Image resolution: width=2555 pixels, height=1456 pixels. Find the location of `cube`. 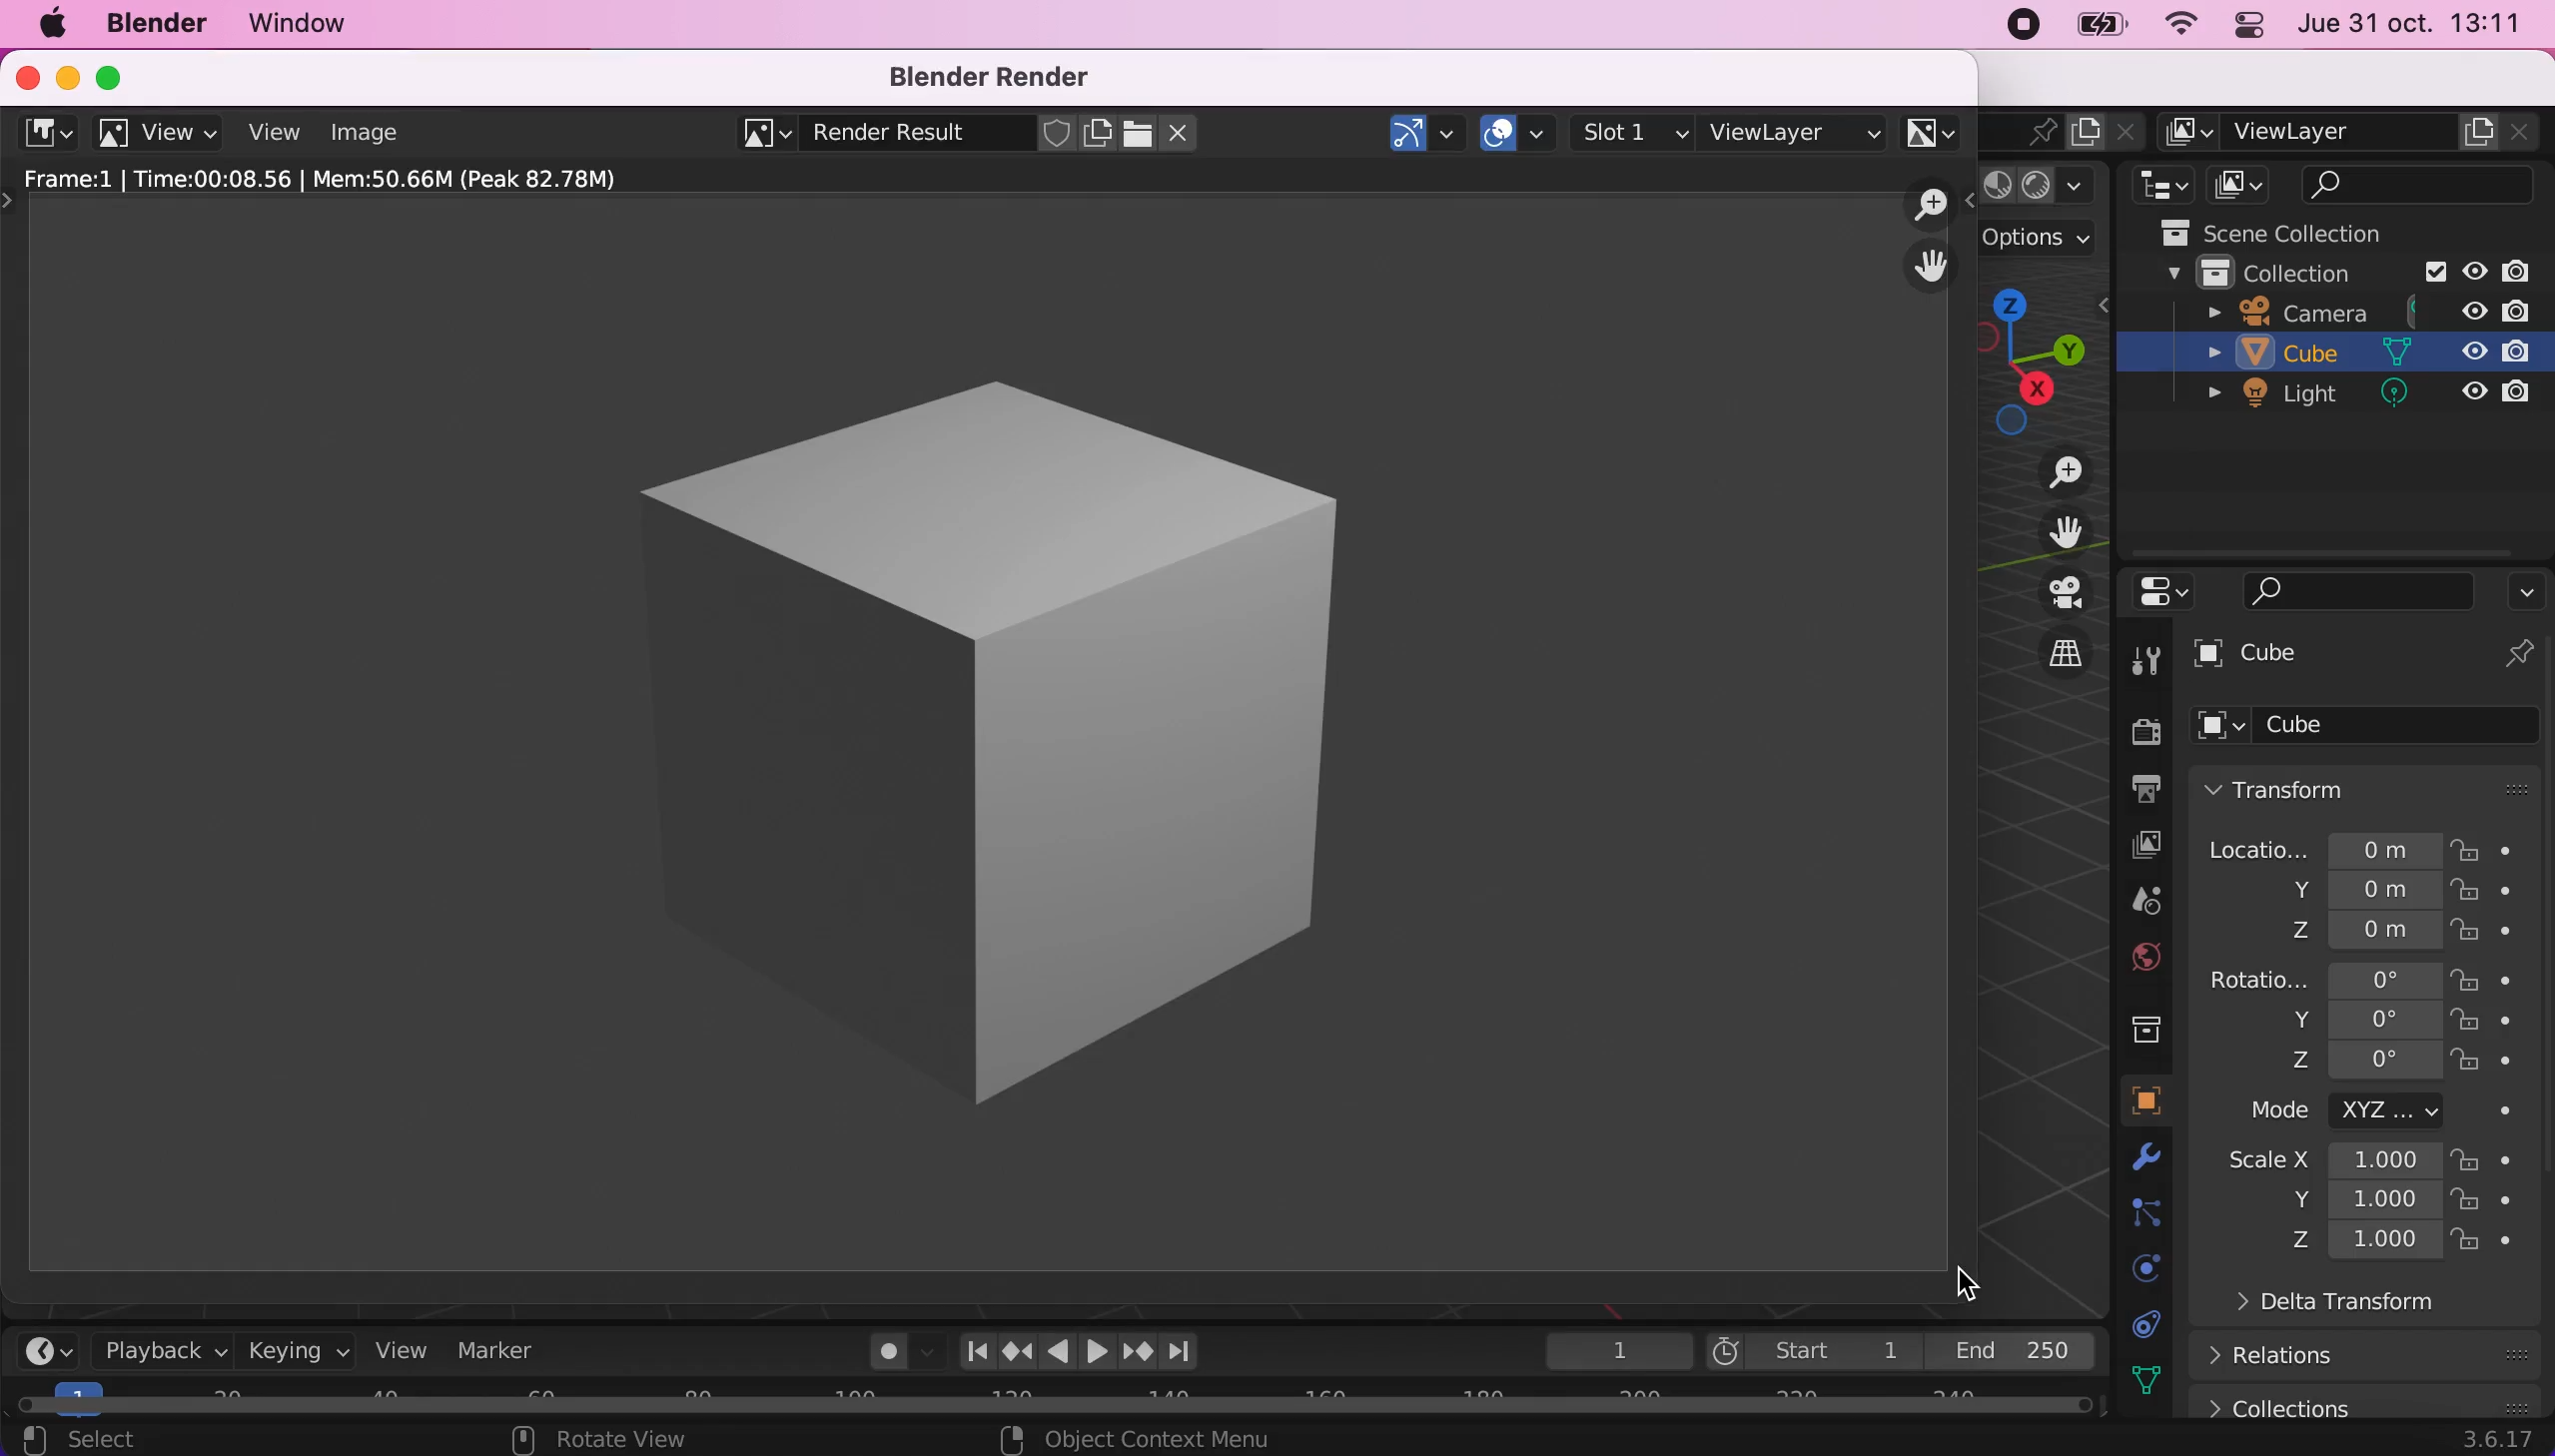

cube is located at coordinates (2370, 656).